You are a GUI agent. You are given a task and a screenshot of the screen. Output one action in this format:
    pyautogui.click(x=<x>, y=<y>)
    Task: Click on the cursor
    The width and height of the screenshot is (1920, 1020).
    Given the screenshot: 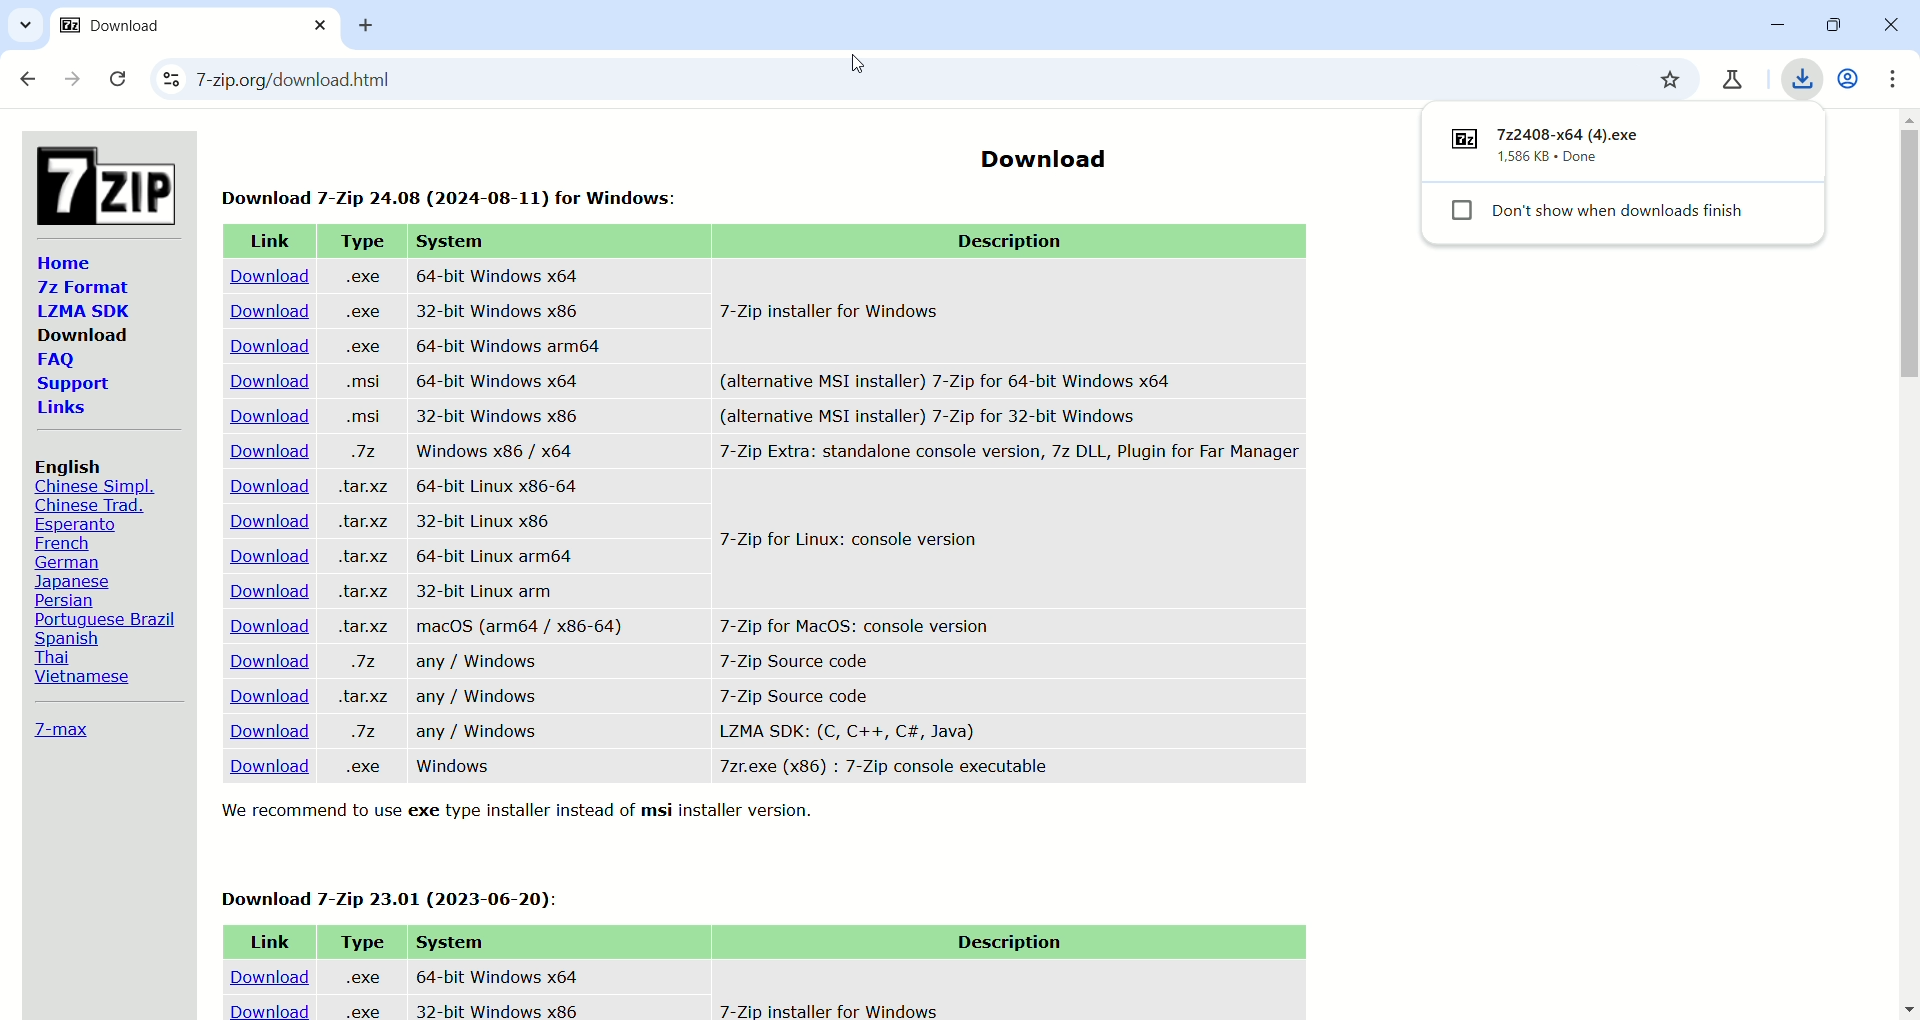 What is the action you would take?
    pyautogui.click(x=856, y=66)
    